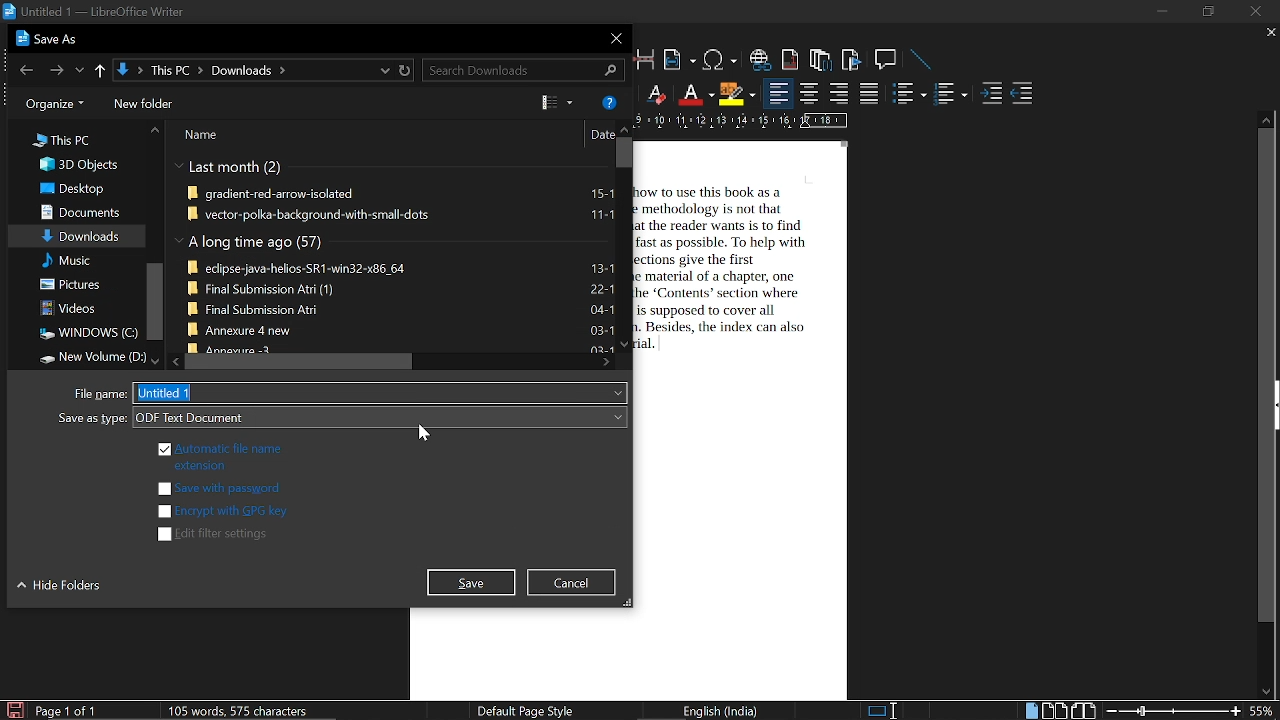 The width and height of the screenshot is (1280, 720). I want to click on move up, so click(155, 131).